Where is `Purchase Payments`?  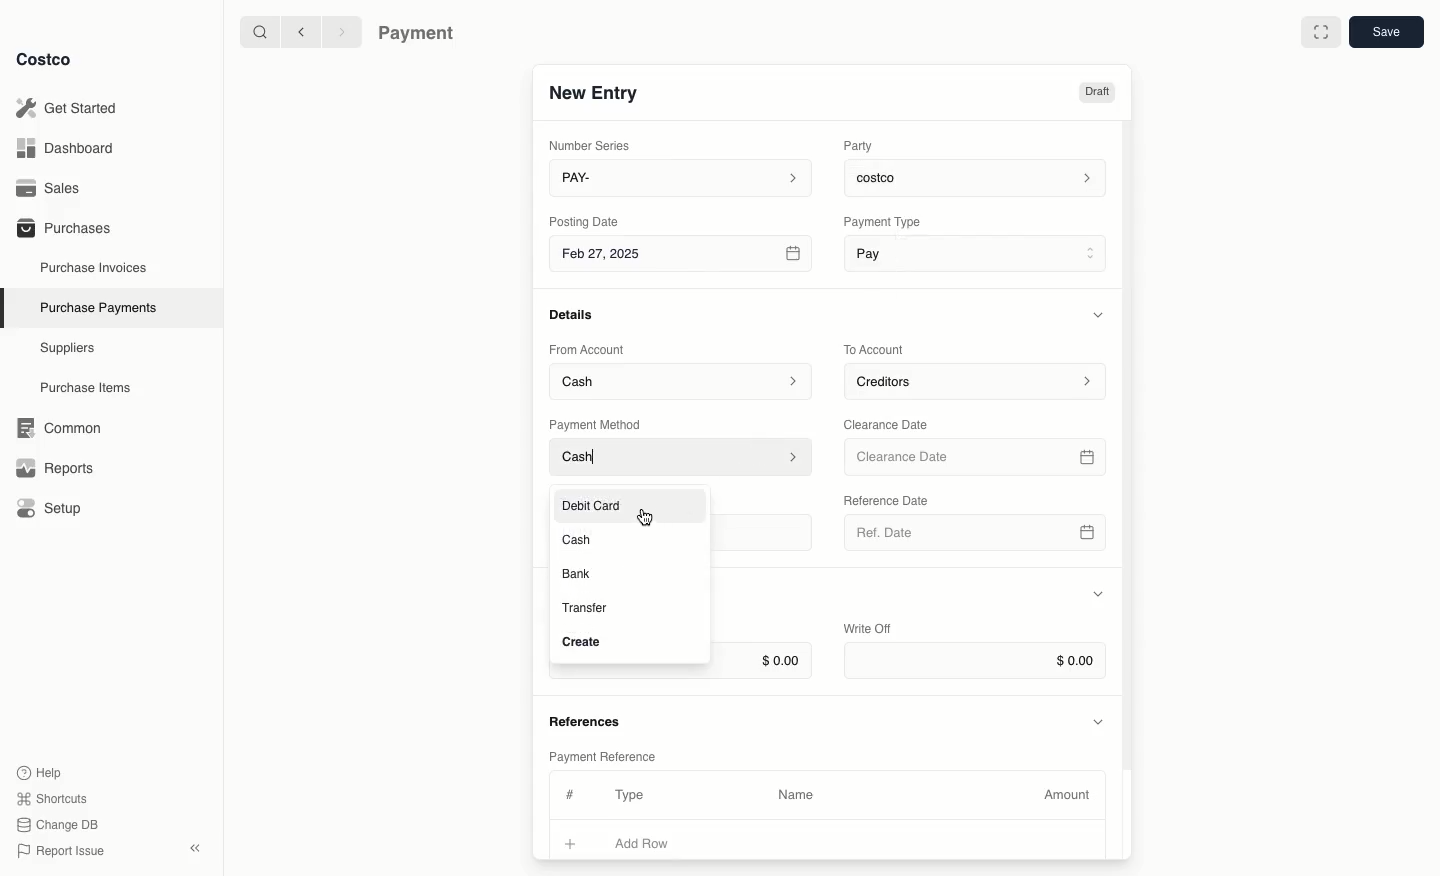
Purchase Payments is located at coordinates (97, 306).